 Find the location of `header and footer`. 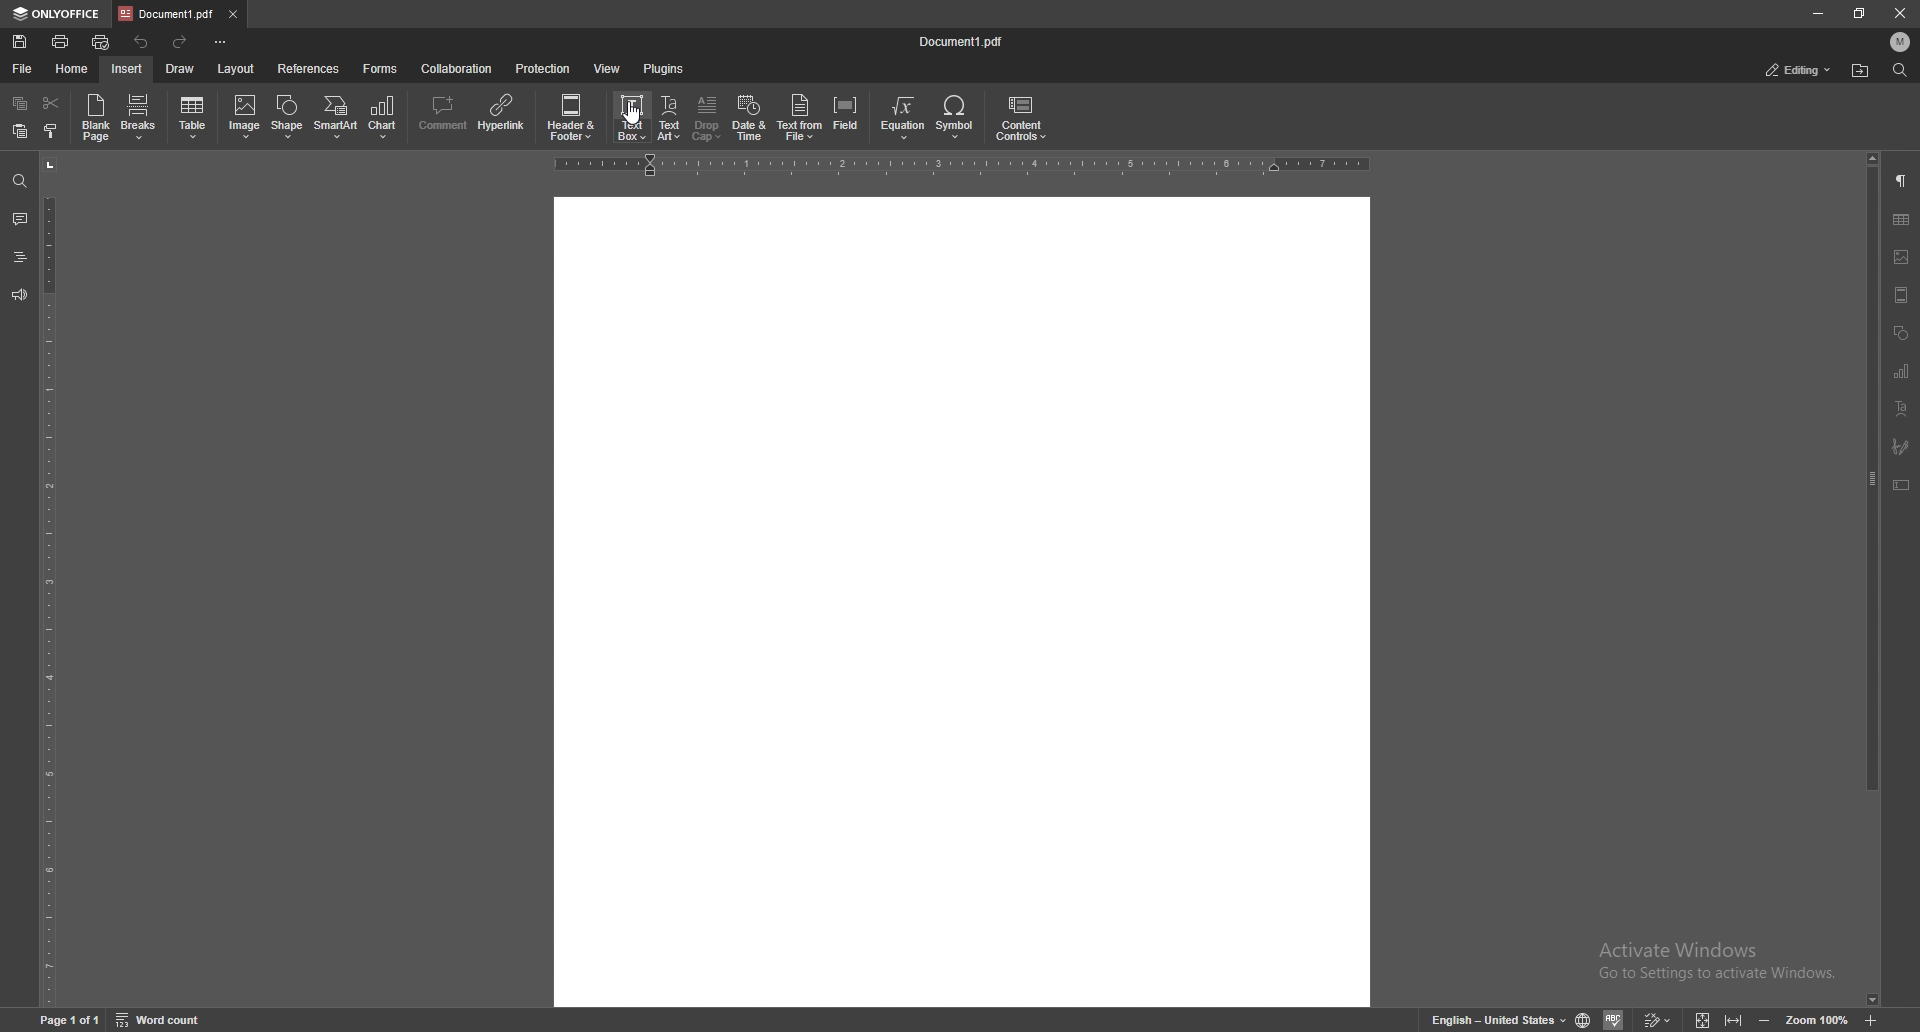

header and footer is located at coordinates (575, 116).